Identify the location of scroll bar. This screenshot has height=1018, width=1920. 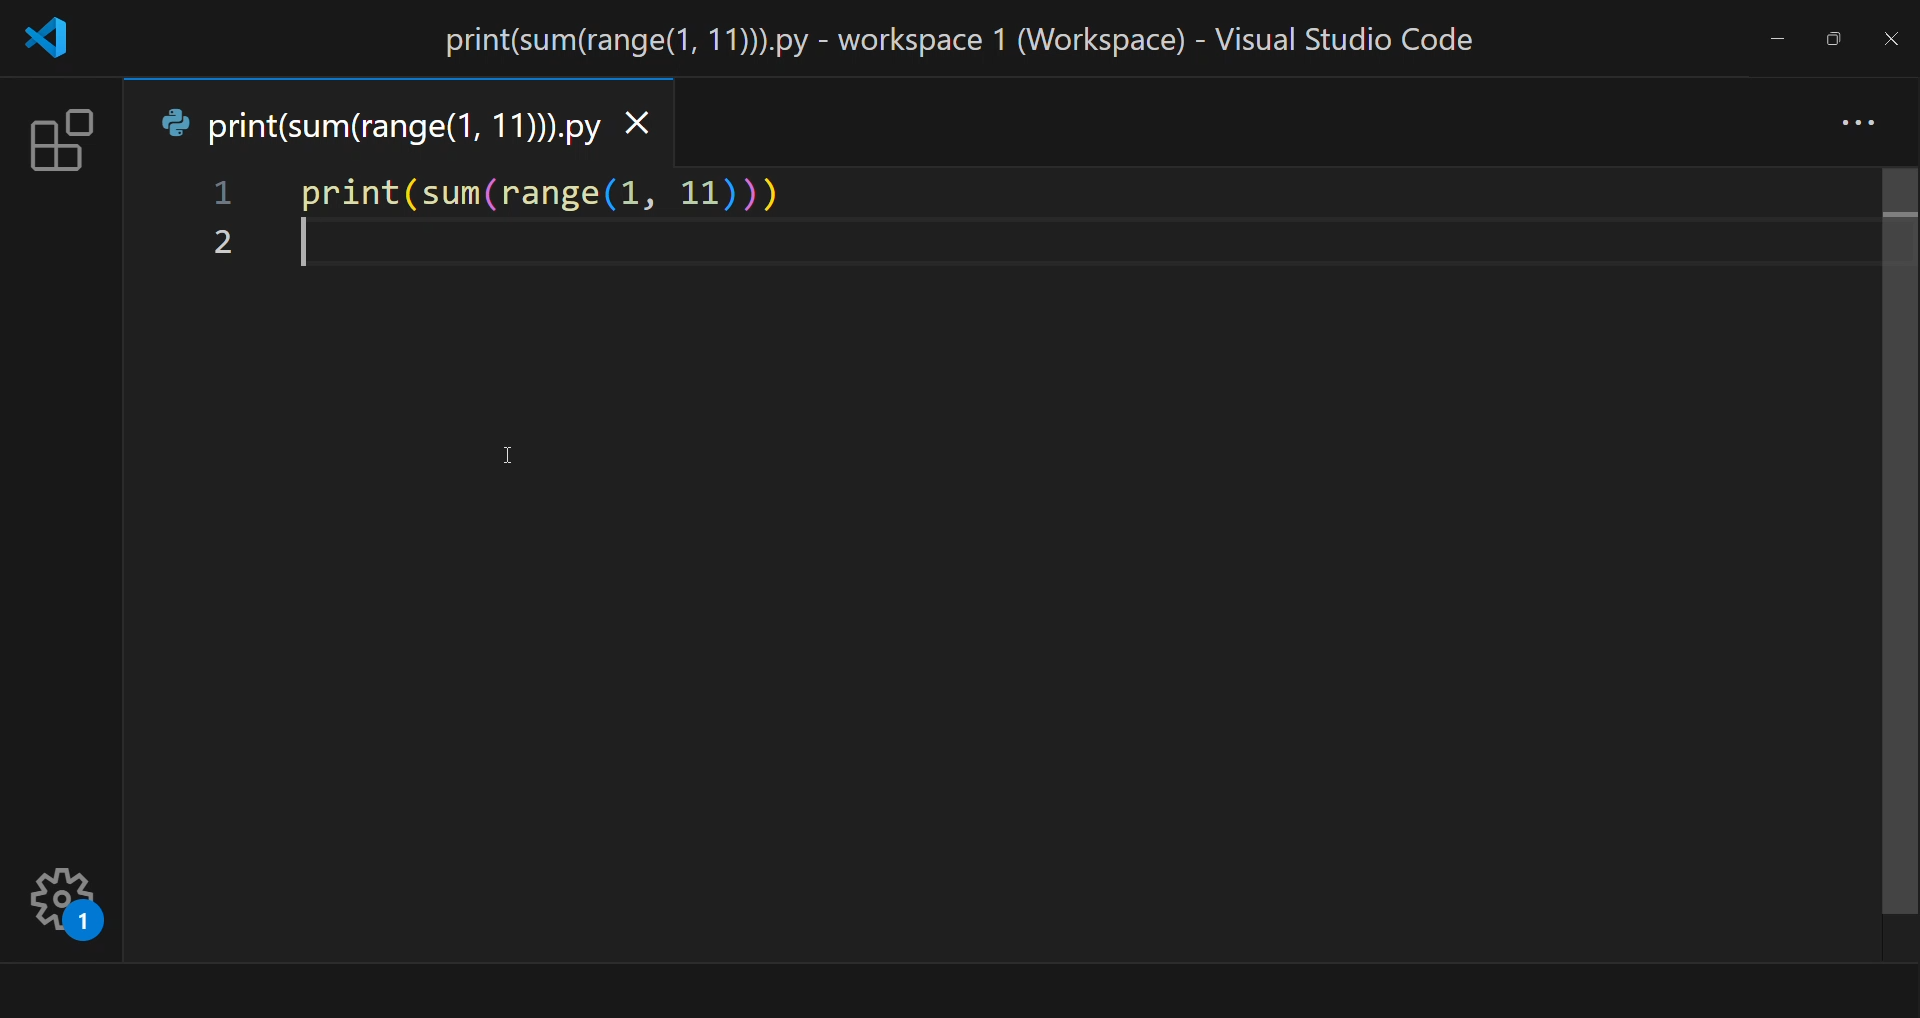
(1890, 541).